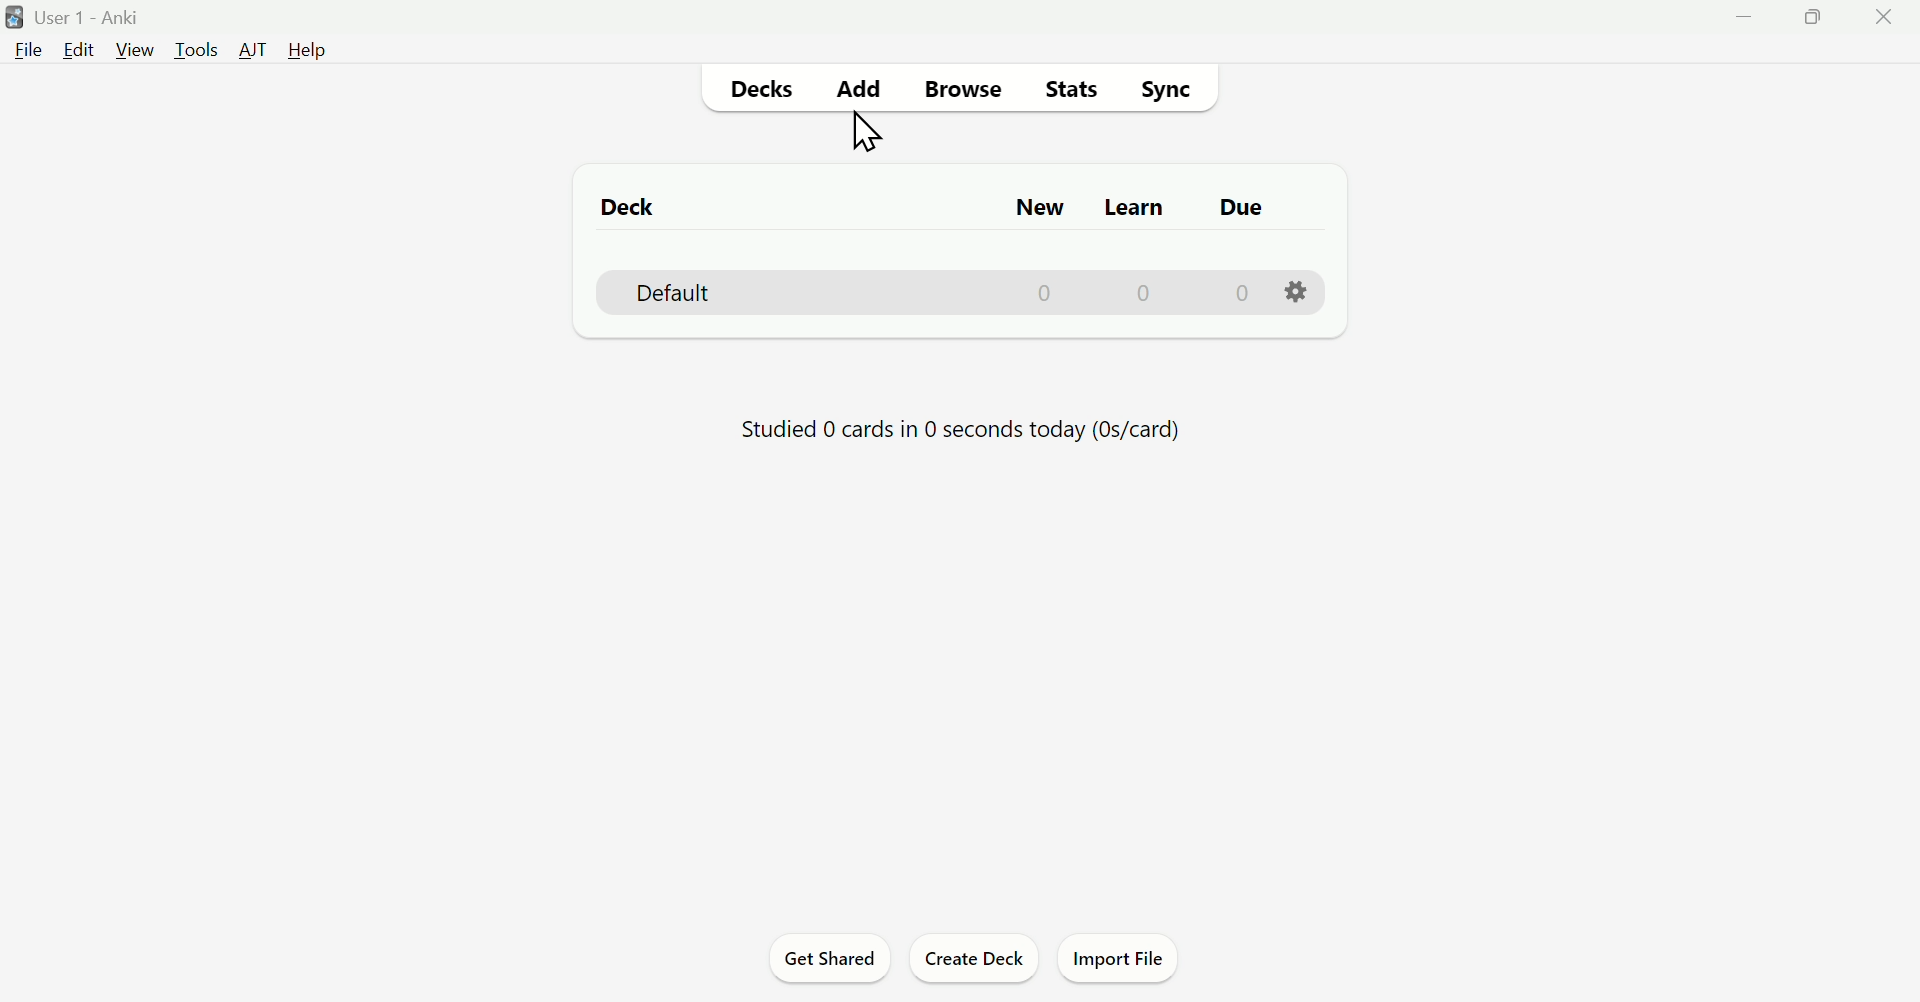 The height and width of the screenshot is (1002, 1920). I want to click on Learn, so click(1133, 207).